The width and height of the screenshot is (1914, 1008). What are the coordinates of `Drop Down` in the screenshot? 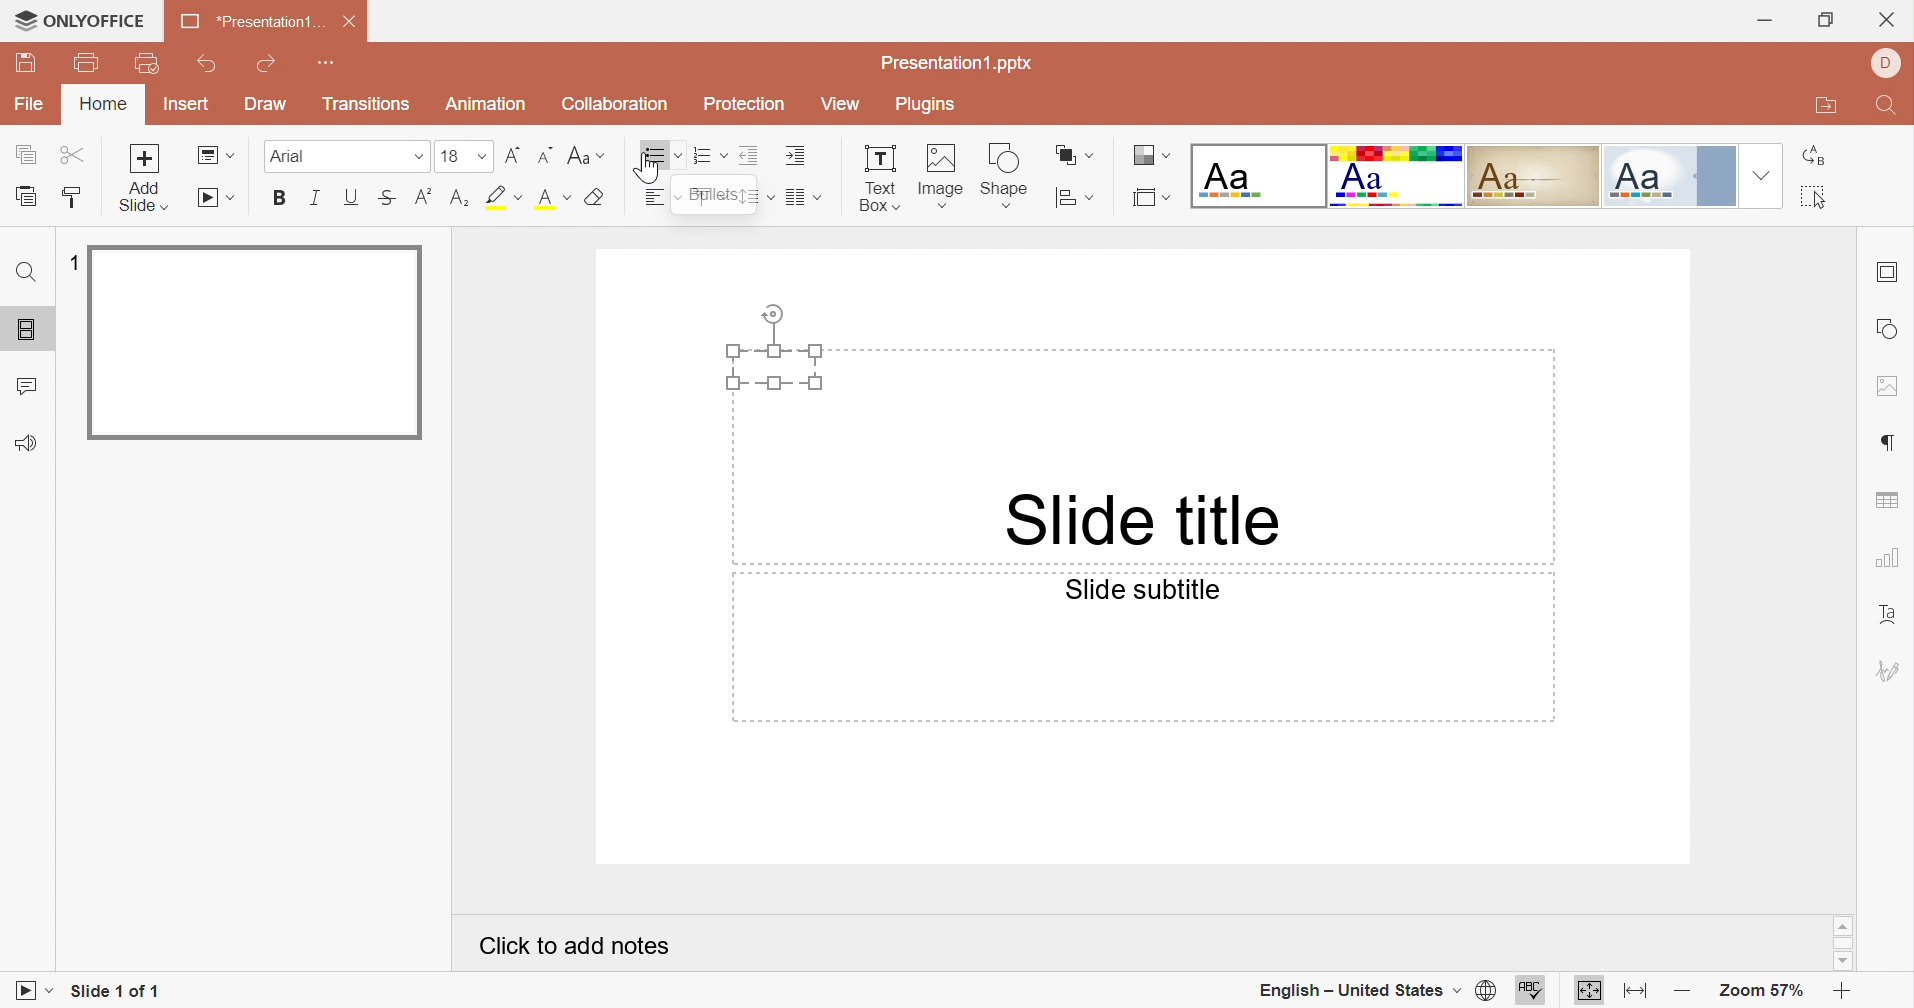 It's located at (480, 156).